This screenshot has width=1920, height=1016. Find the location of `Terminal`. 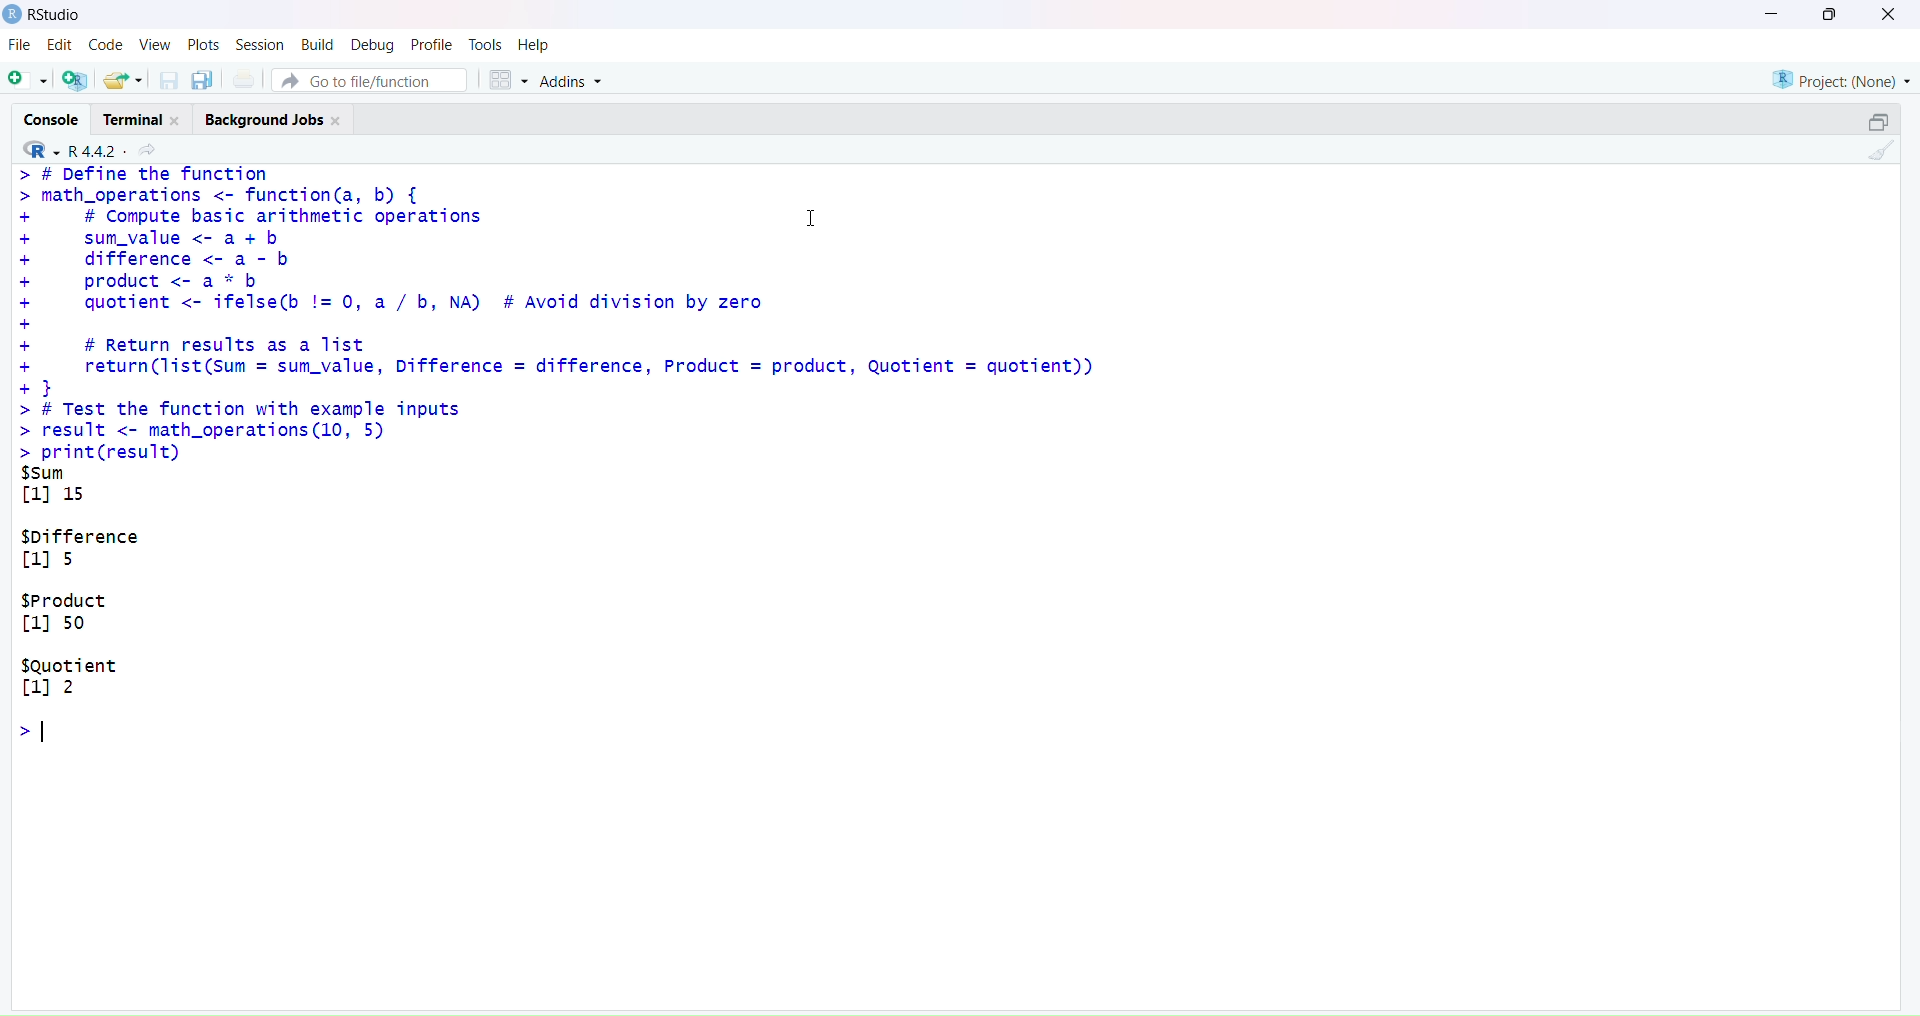

Terminal is located at coordinates (147, 116).